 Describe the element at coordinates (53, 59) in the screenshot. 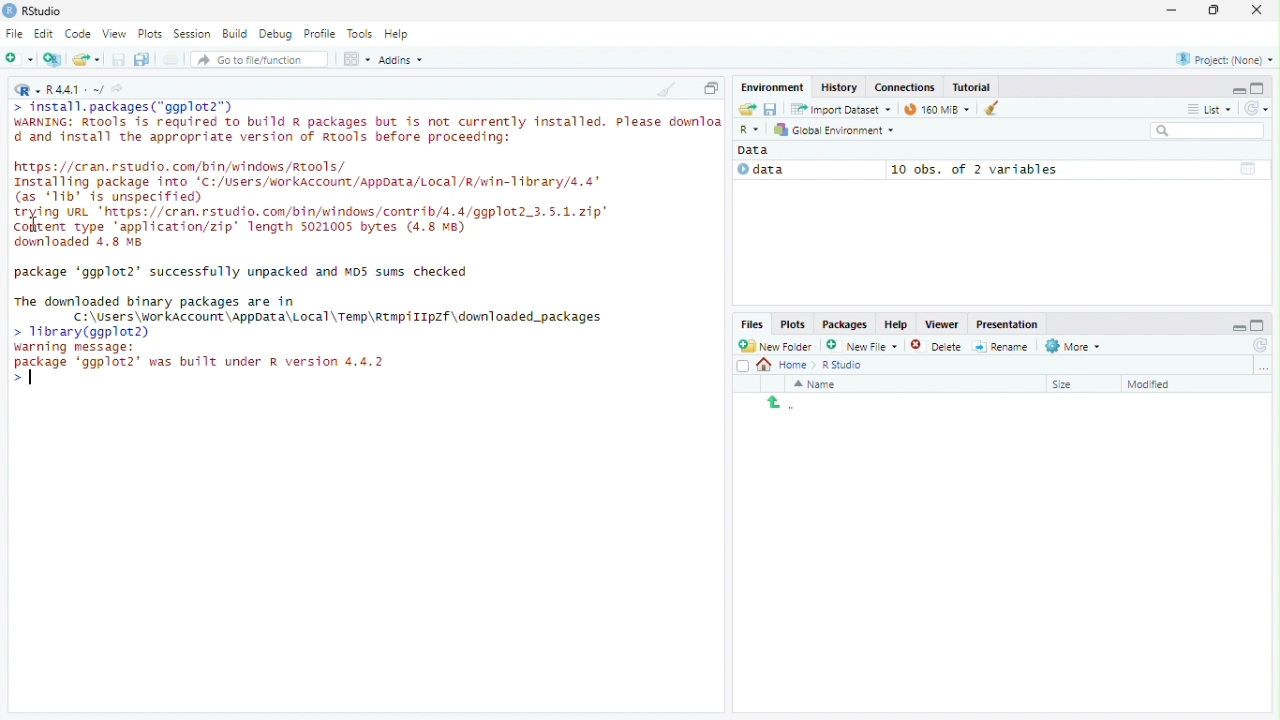

I see `create a project` at that location.